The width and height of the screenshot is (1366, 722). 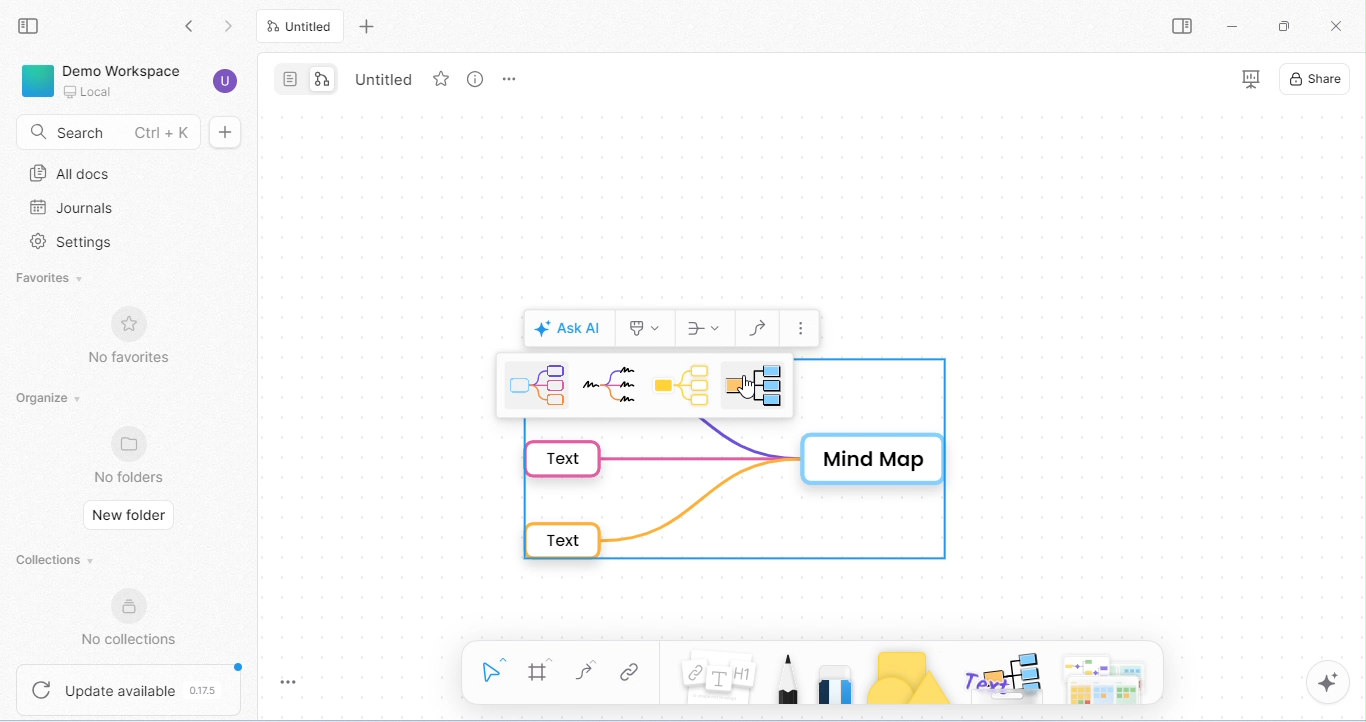 I want to click on draw connector, so click(x=757, y=328).